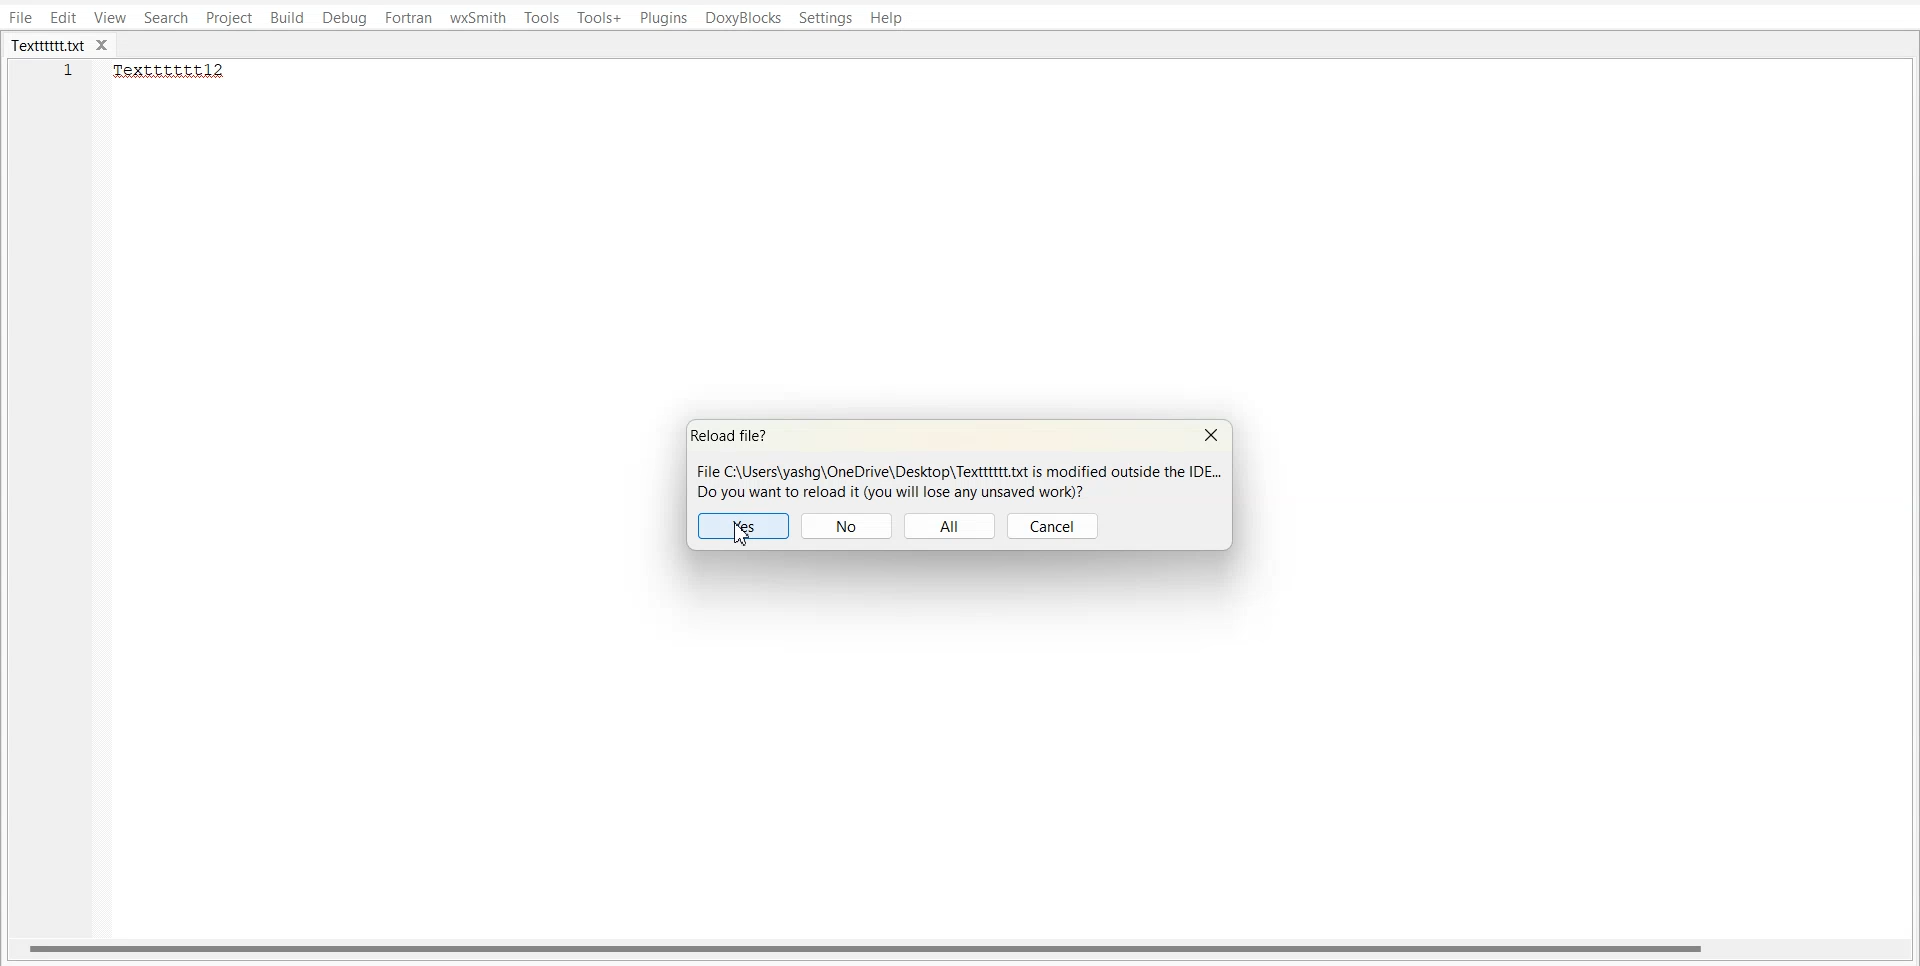  I want to click on Texttttttl2, so click(180, 71).